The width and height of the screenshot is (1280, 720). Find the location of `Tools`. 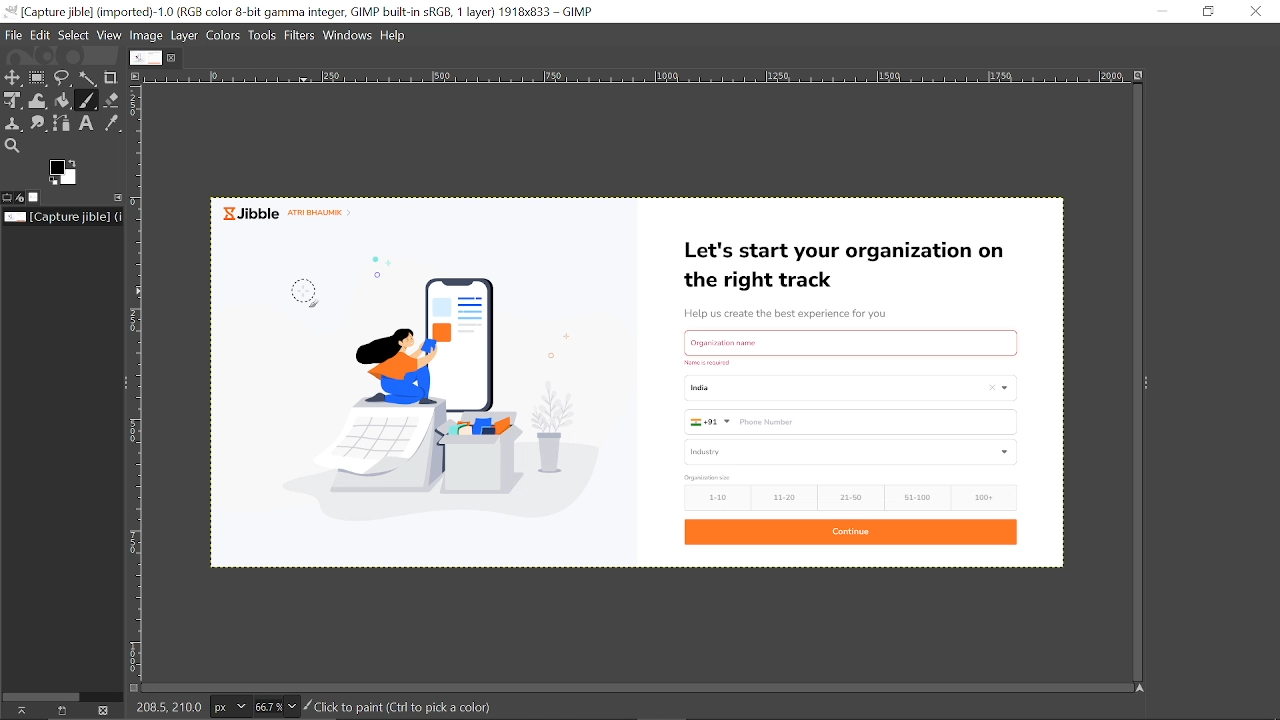

Tools is located at coordinates (264, 37).